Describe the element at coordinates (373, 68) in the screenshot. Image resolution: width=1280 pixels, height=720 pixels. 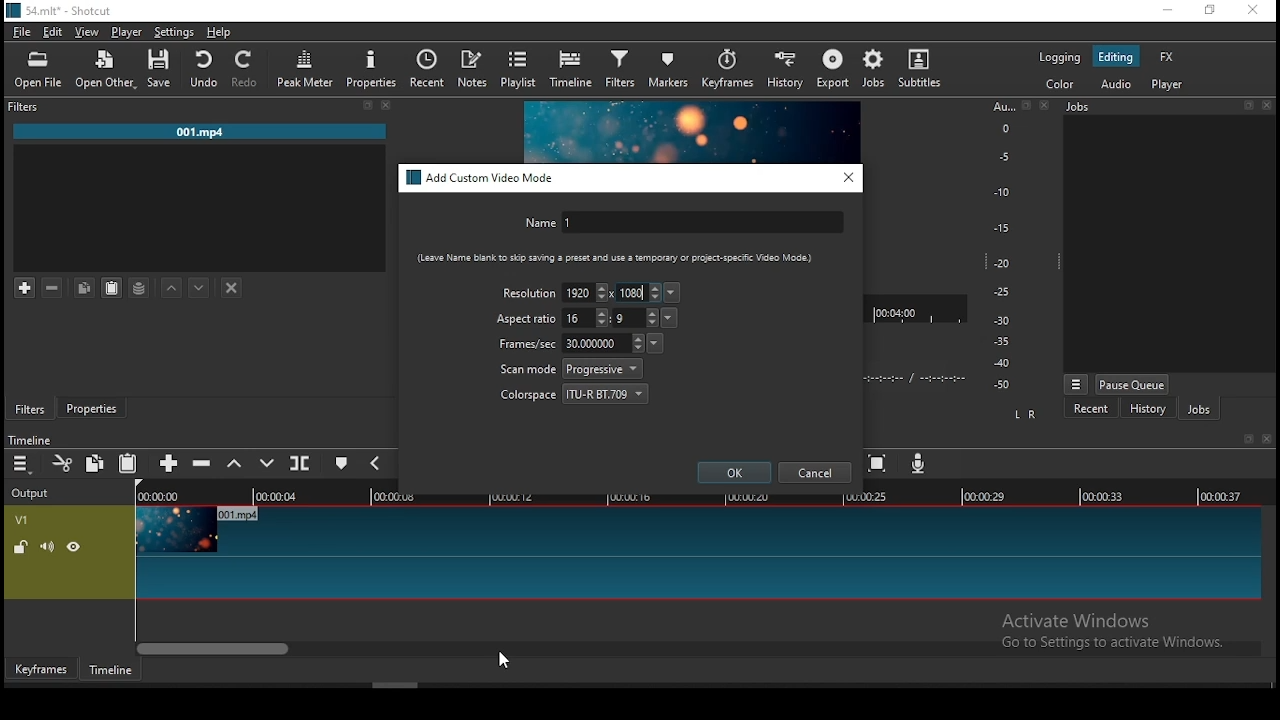
I see `properties` at that location.